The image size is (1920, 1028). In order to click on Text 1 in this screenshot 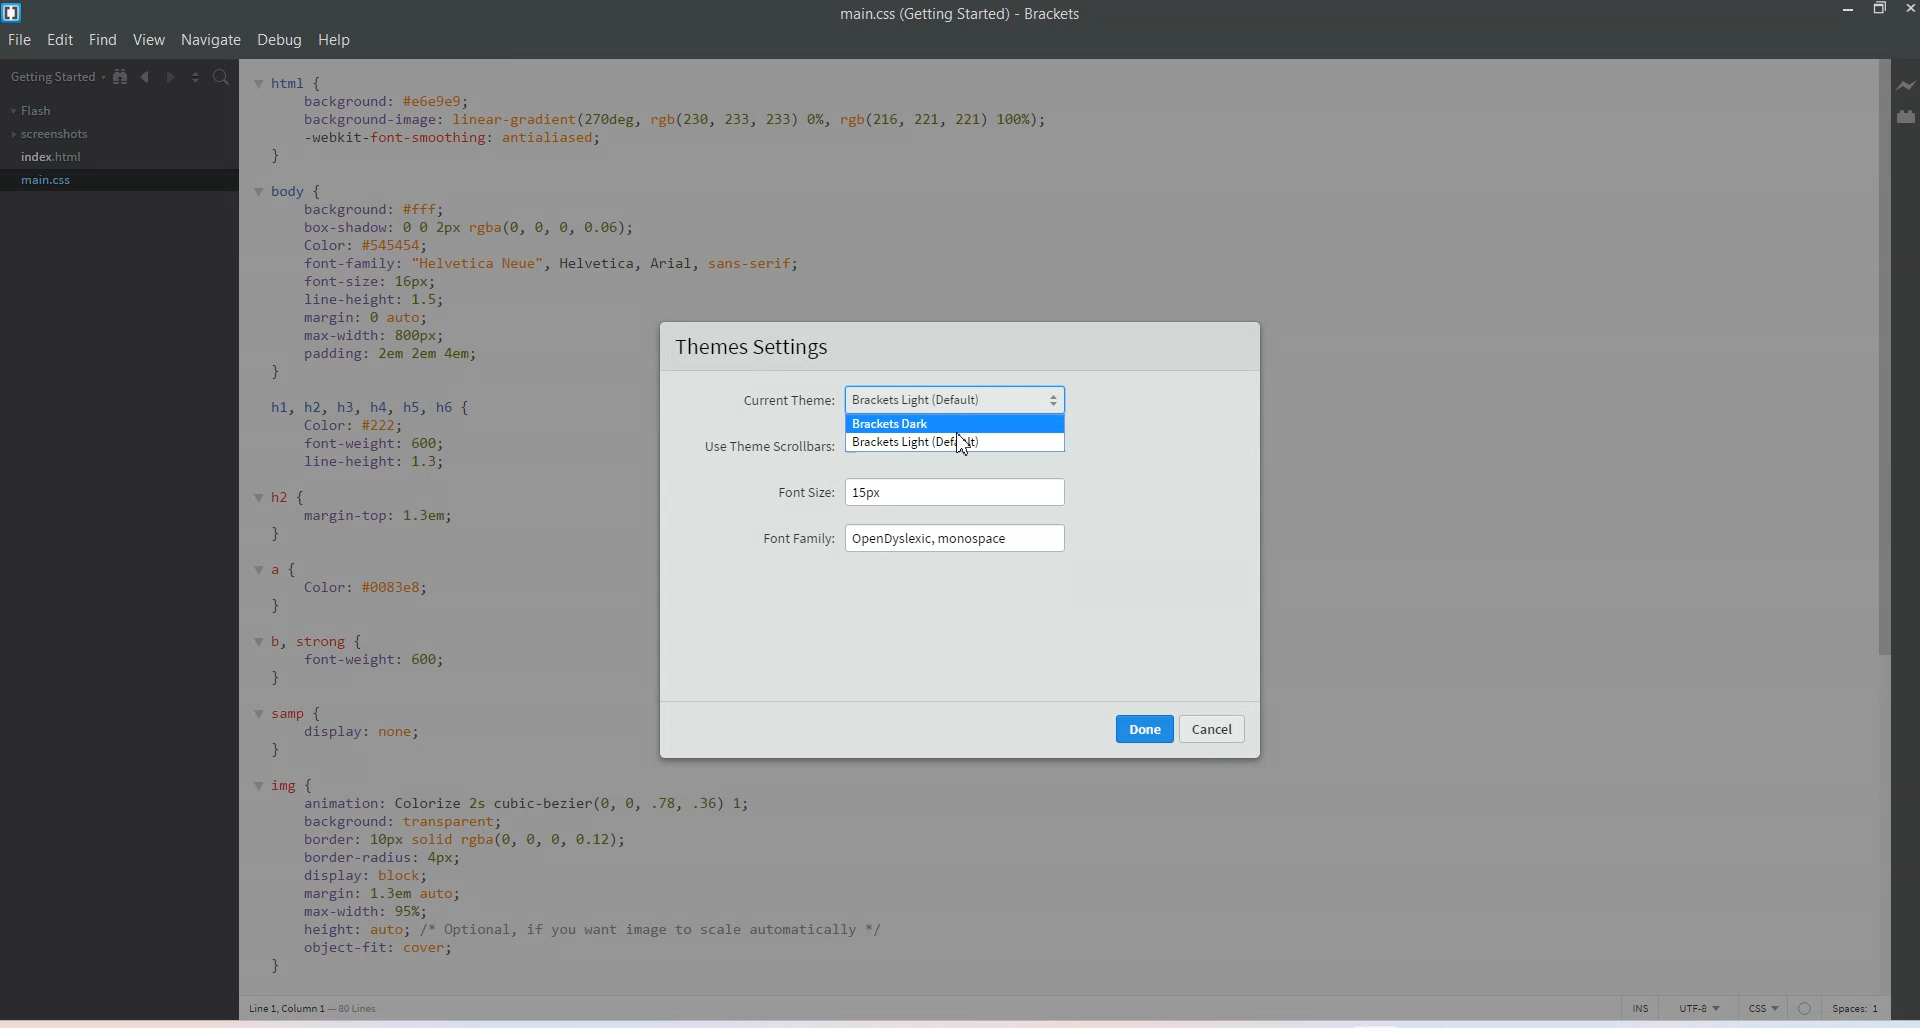, I will do `click(961, 15)`.